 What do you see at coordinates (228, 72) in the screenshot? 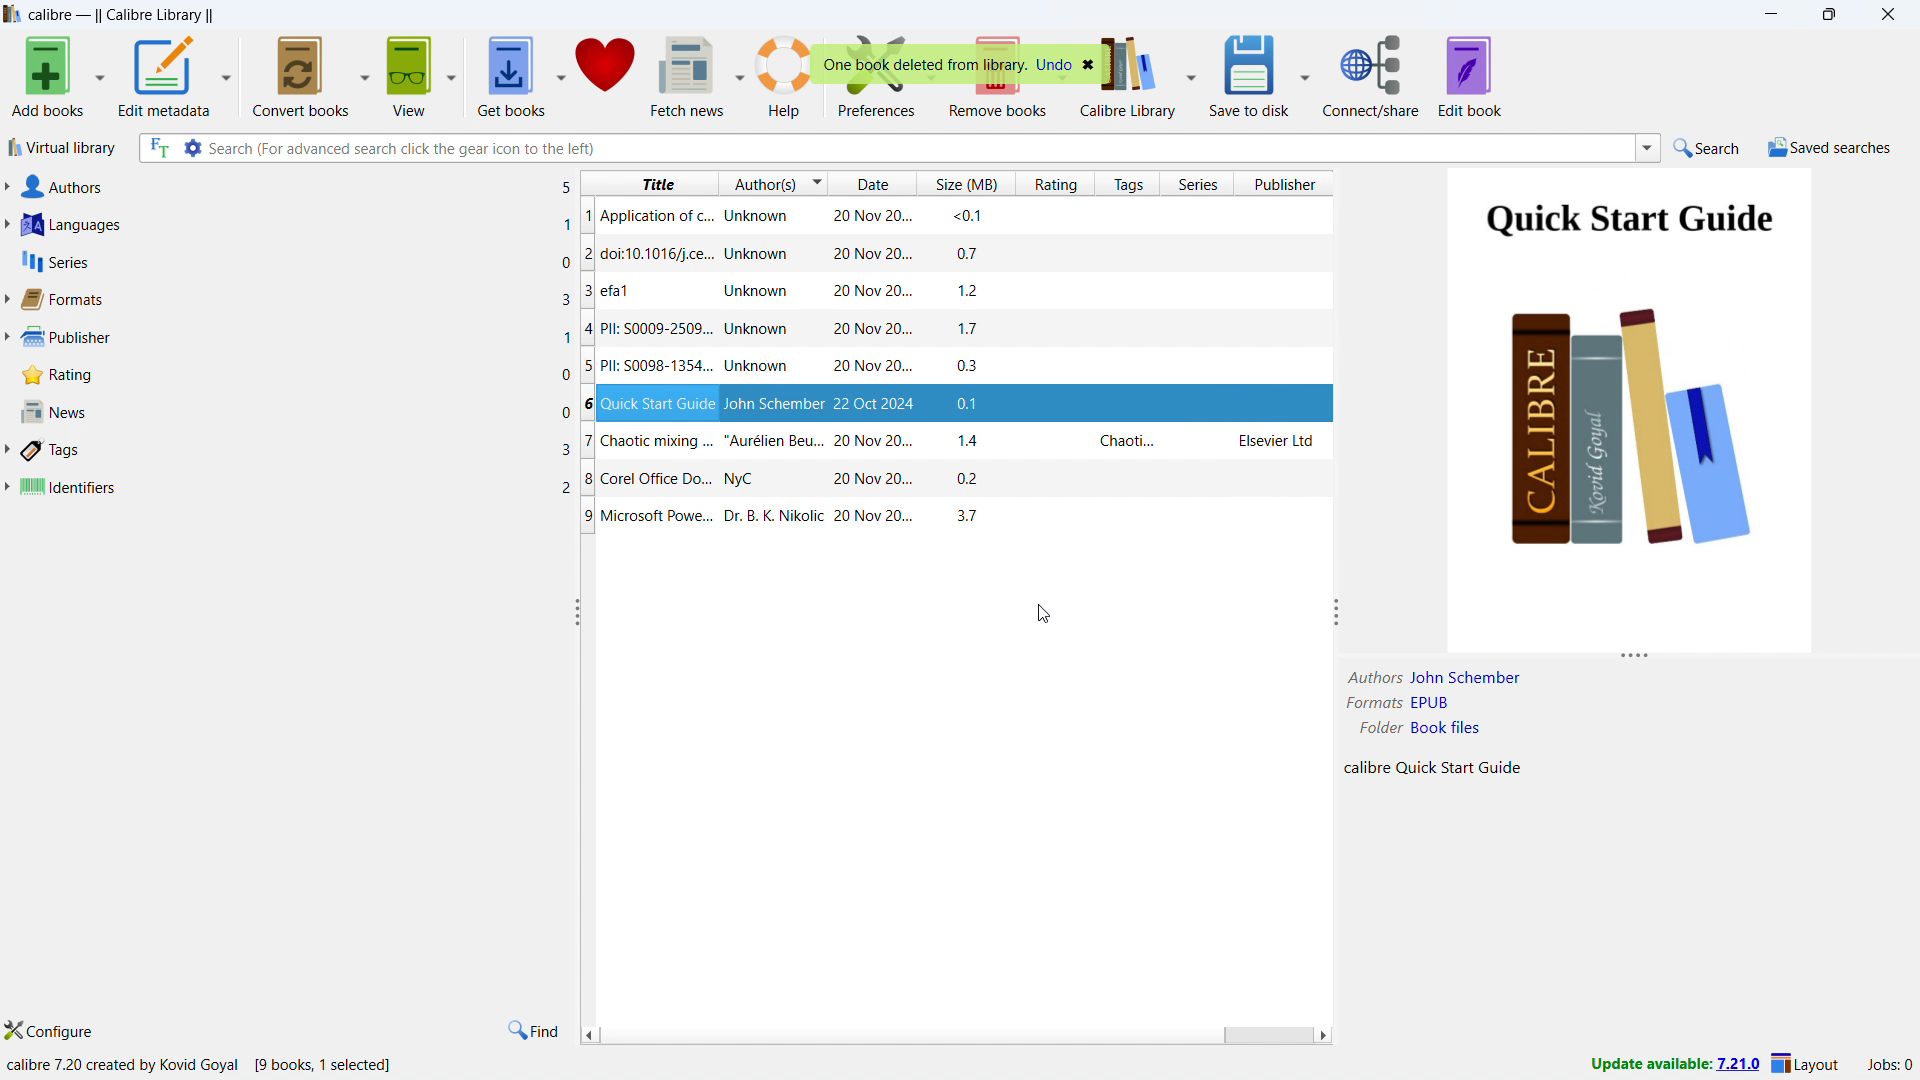
I see `edit metadata options` at bounding box center [228, 72].